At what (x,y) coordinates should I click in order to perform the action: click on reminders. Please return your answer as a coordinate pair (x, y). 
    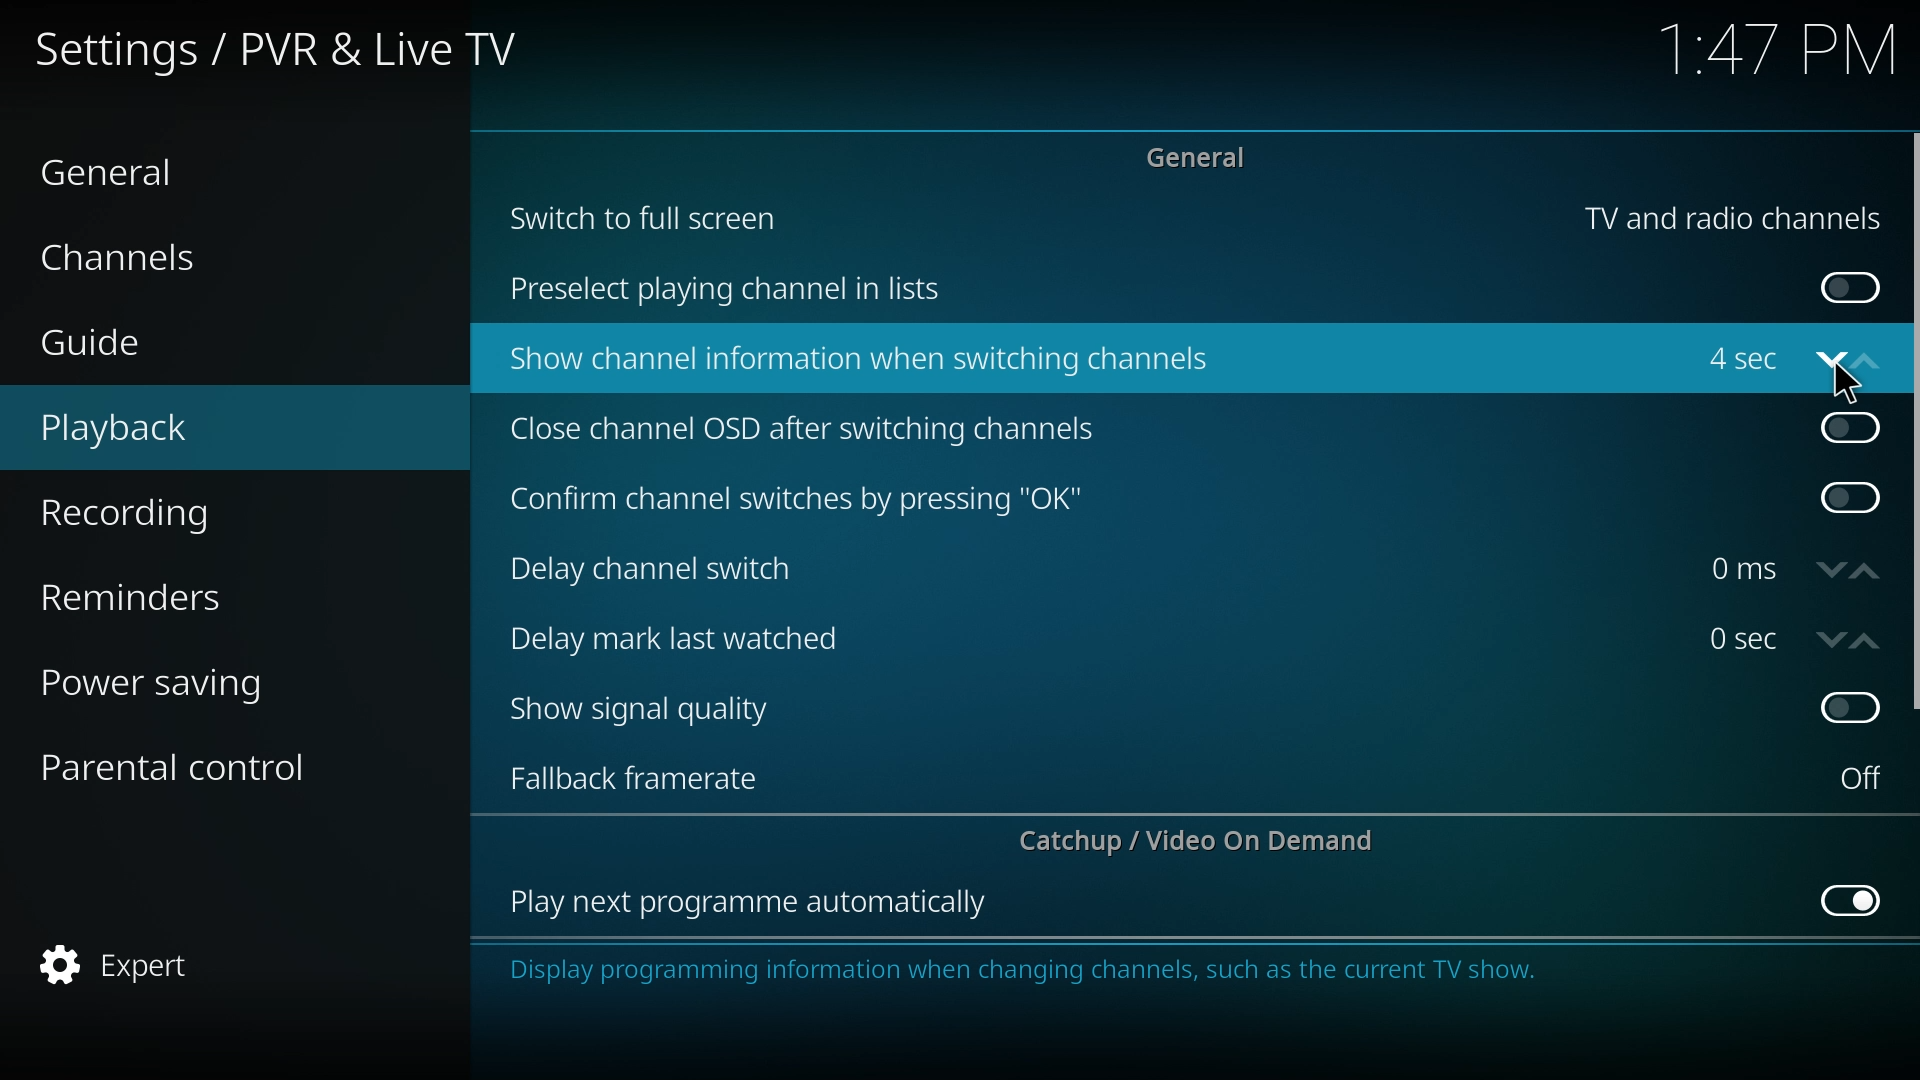
    Looking at the image, I should click on (180, 593).